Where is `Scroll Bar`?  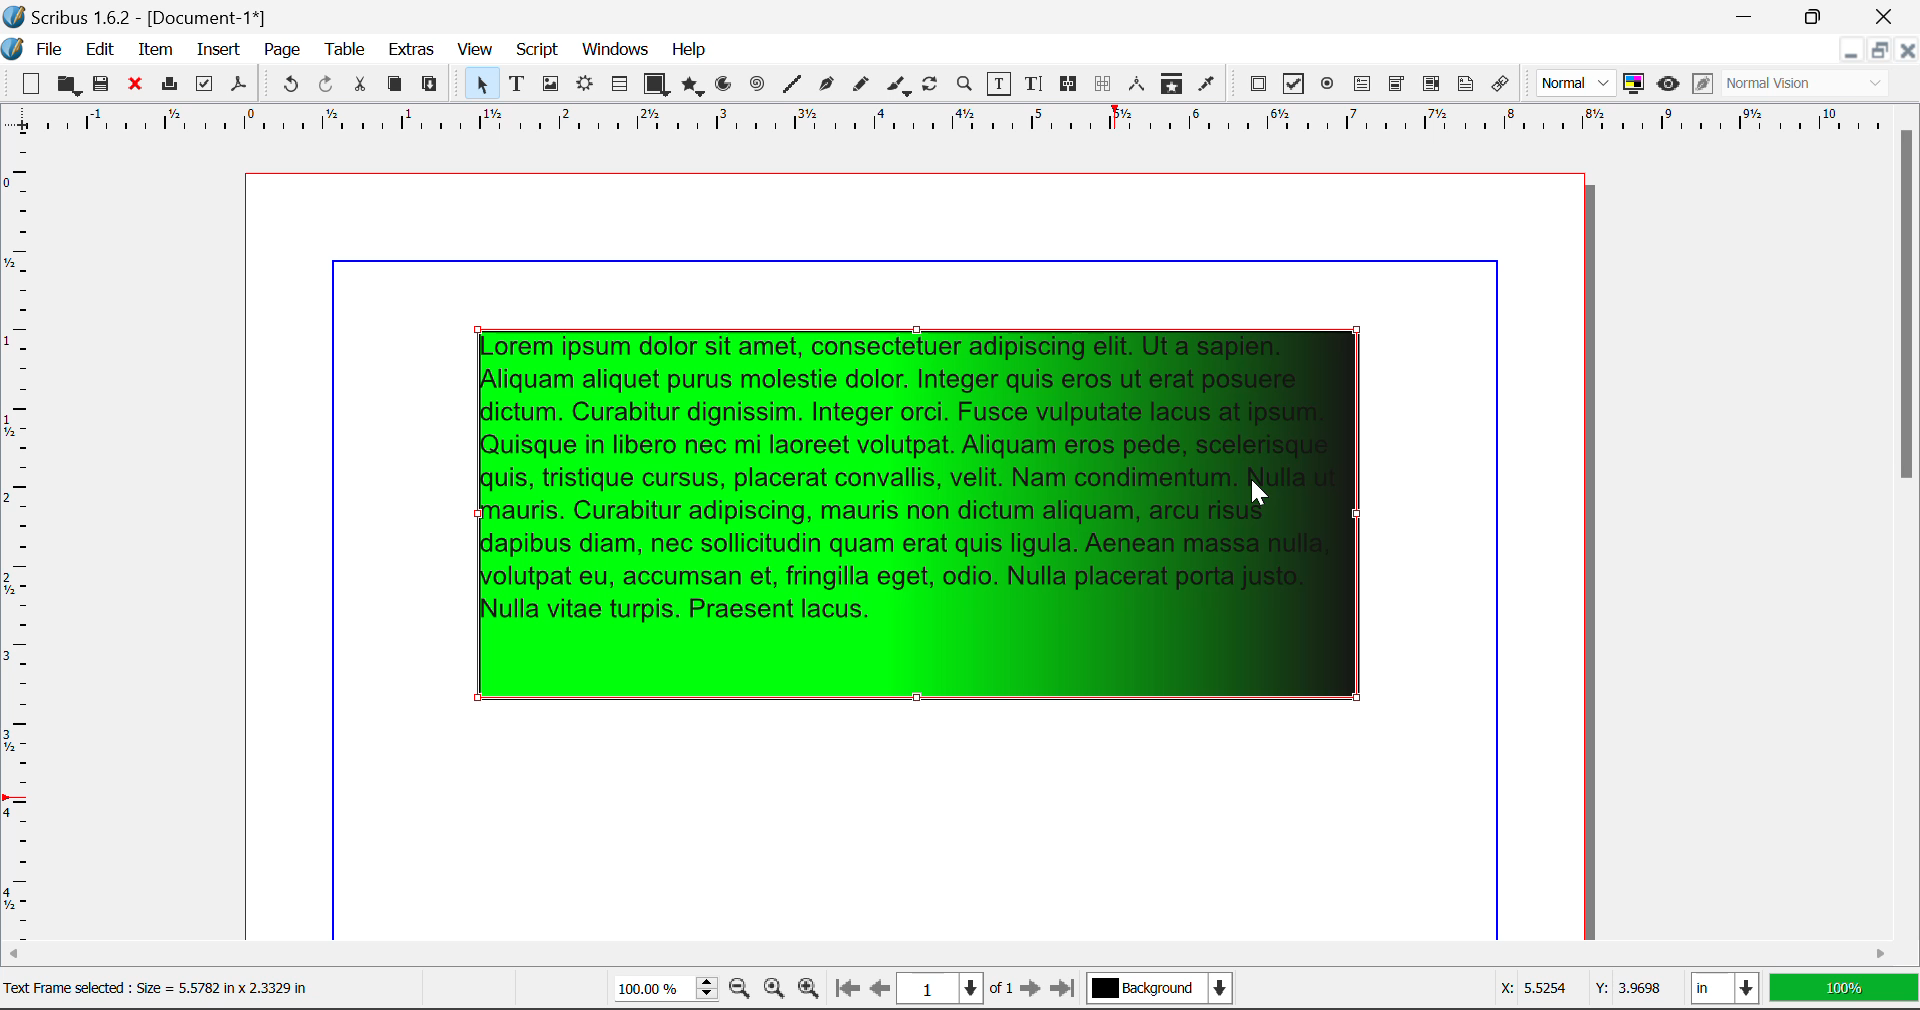
Scroll Bar is located at coordinates (1908, 522).